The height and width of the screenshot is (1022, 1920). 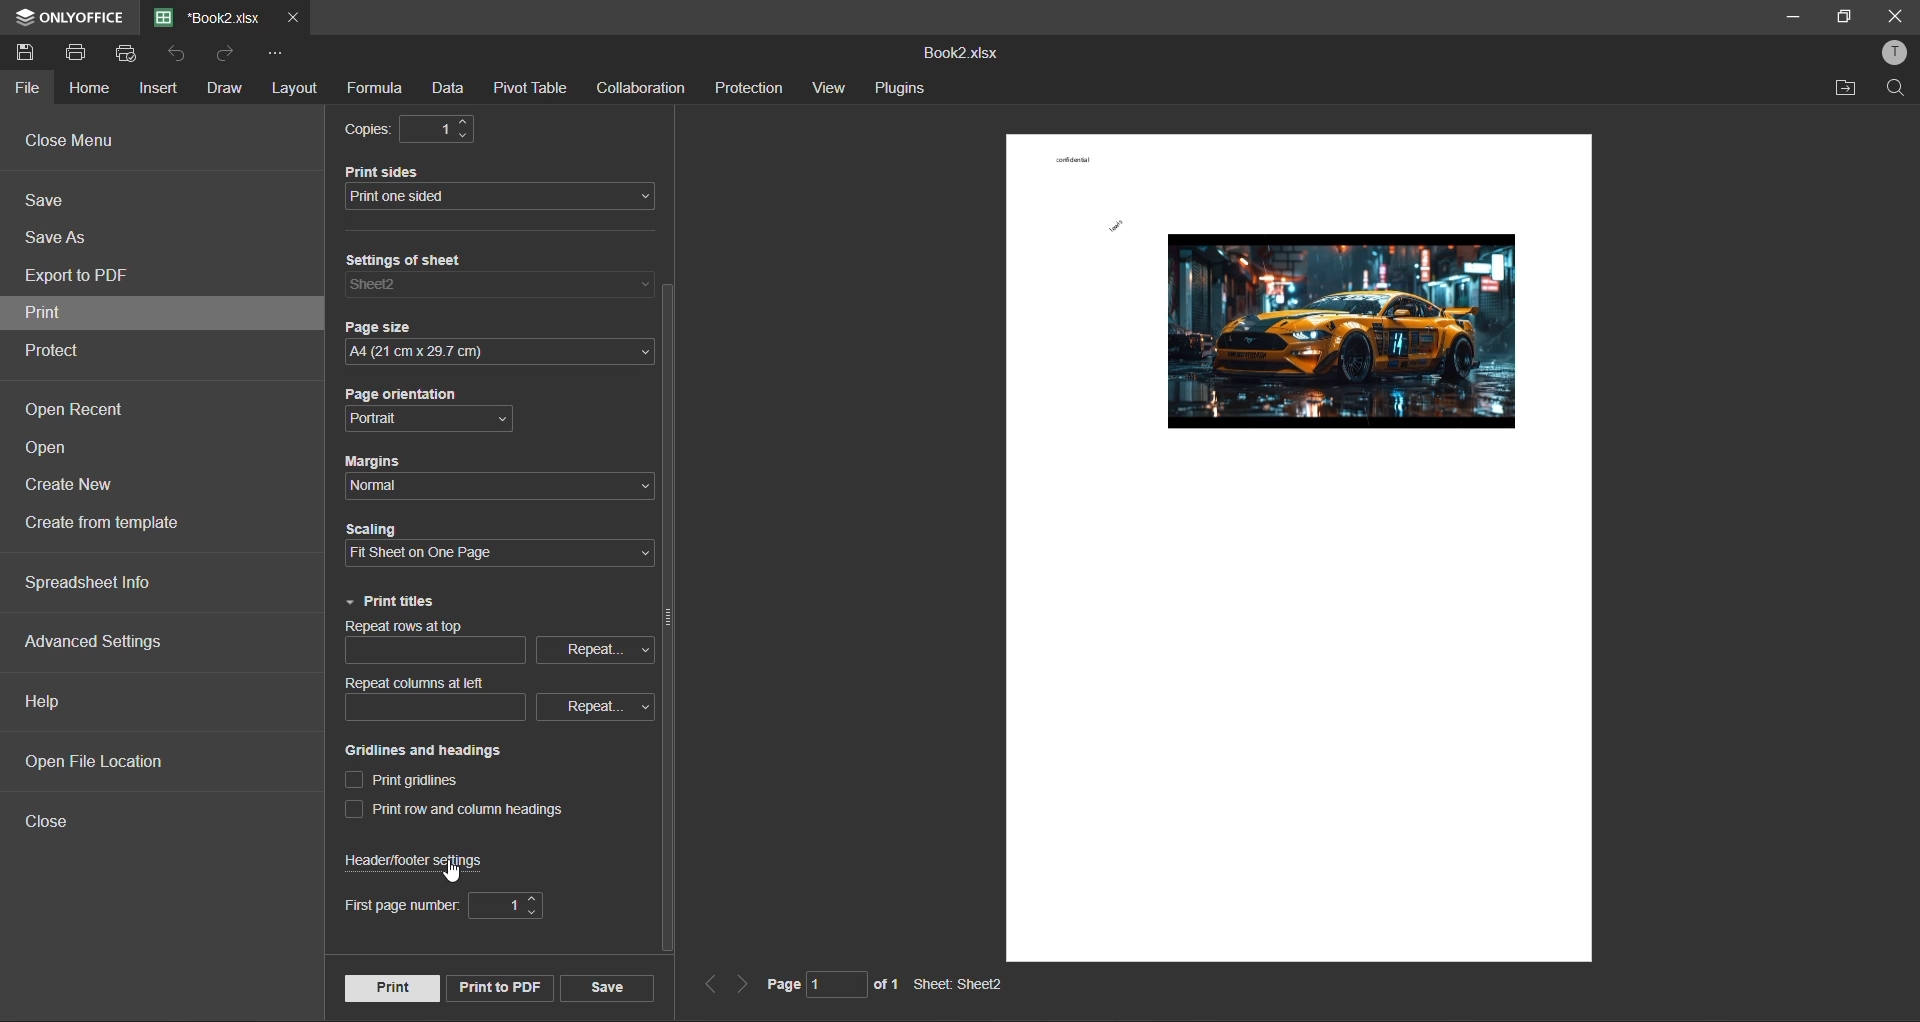 What do you see at coordinates (499, 287) in the screenshot?
I see `settings of sheet` at bounding box center [499, 287].